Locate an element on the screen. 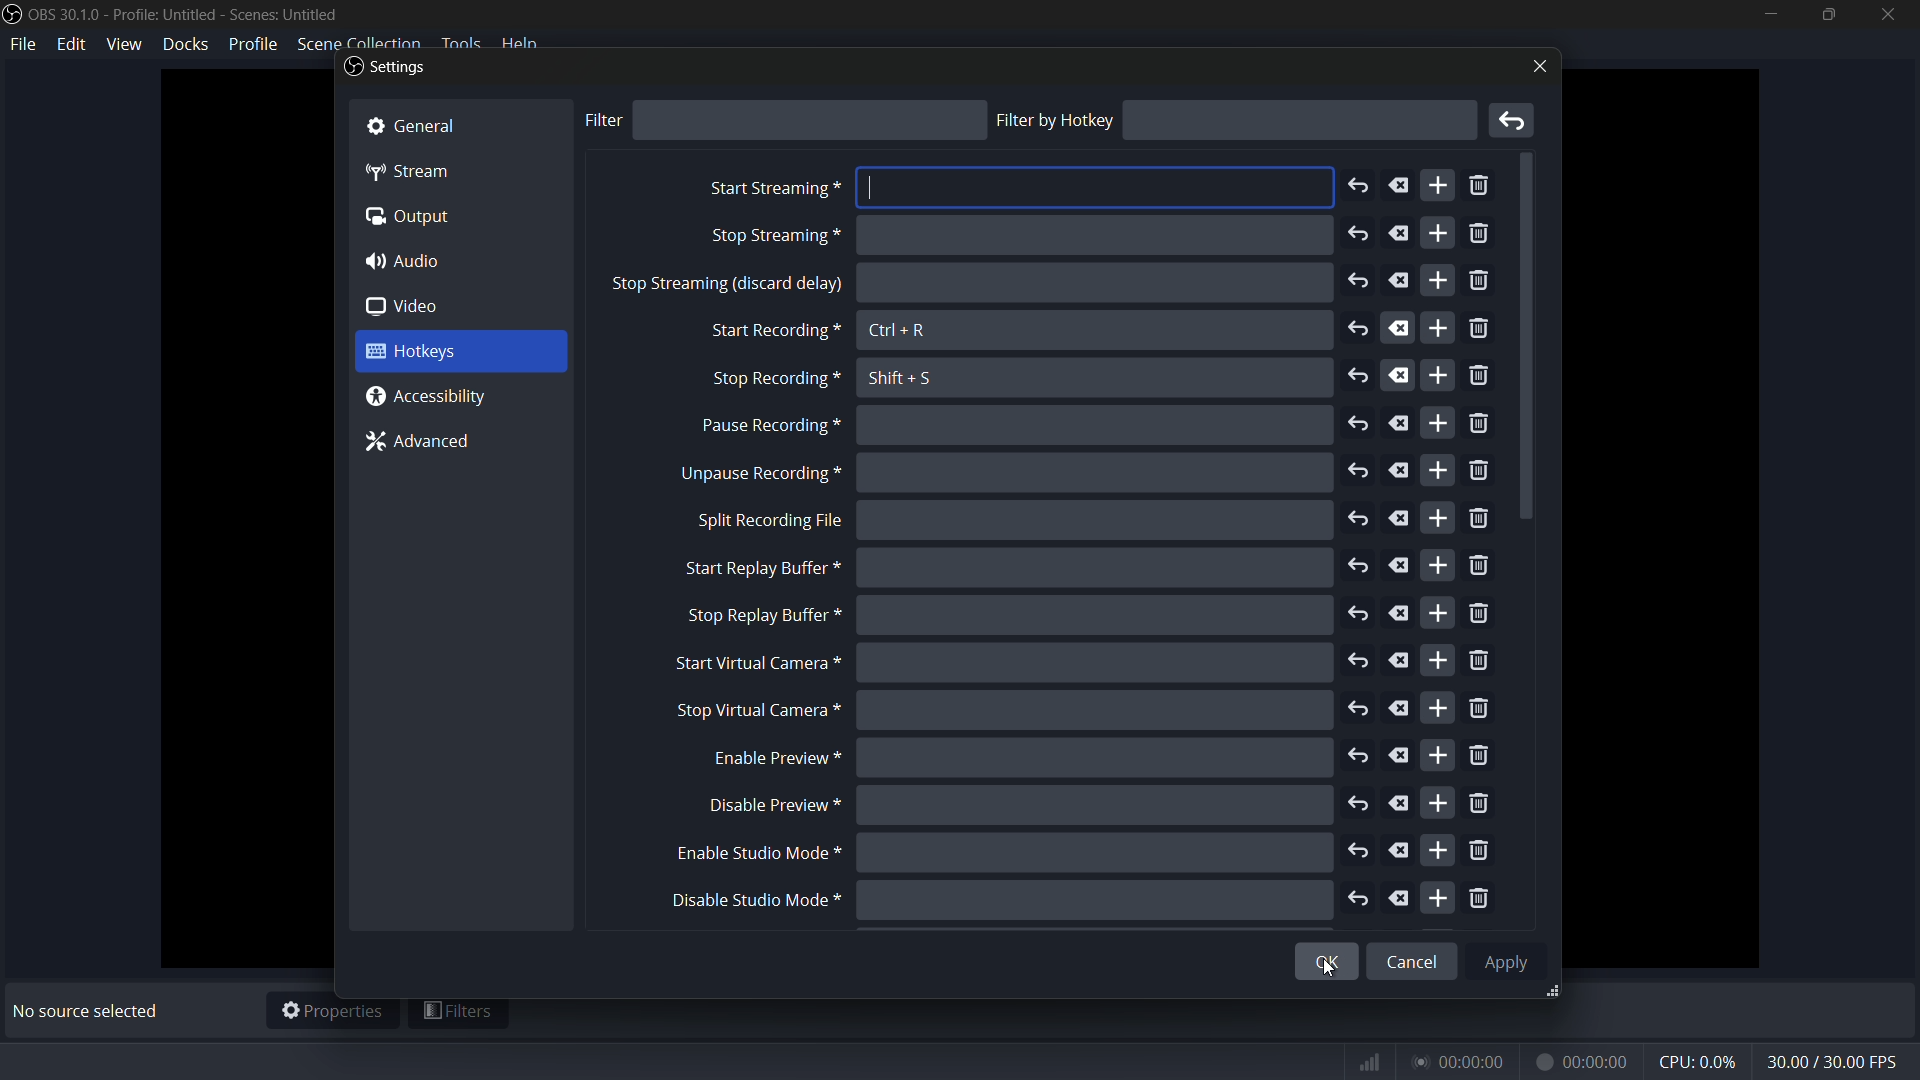  add more is located at coordinates (1439, 897).